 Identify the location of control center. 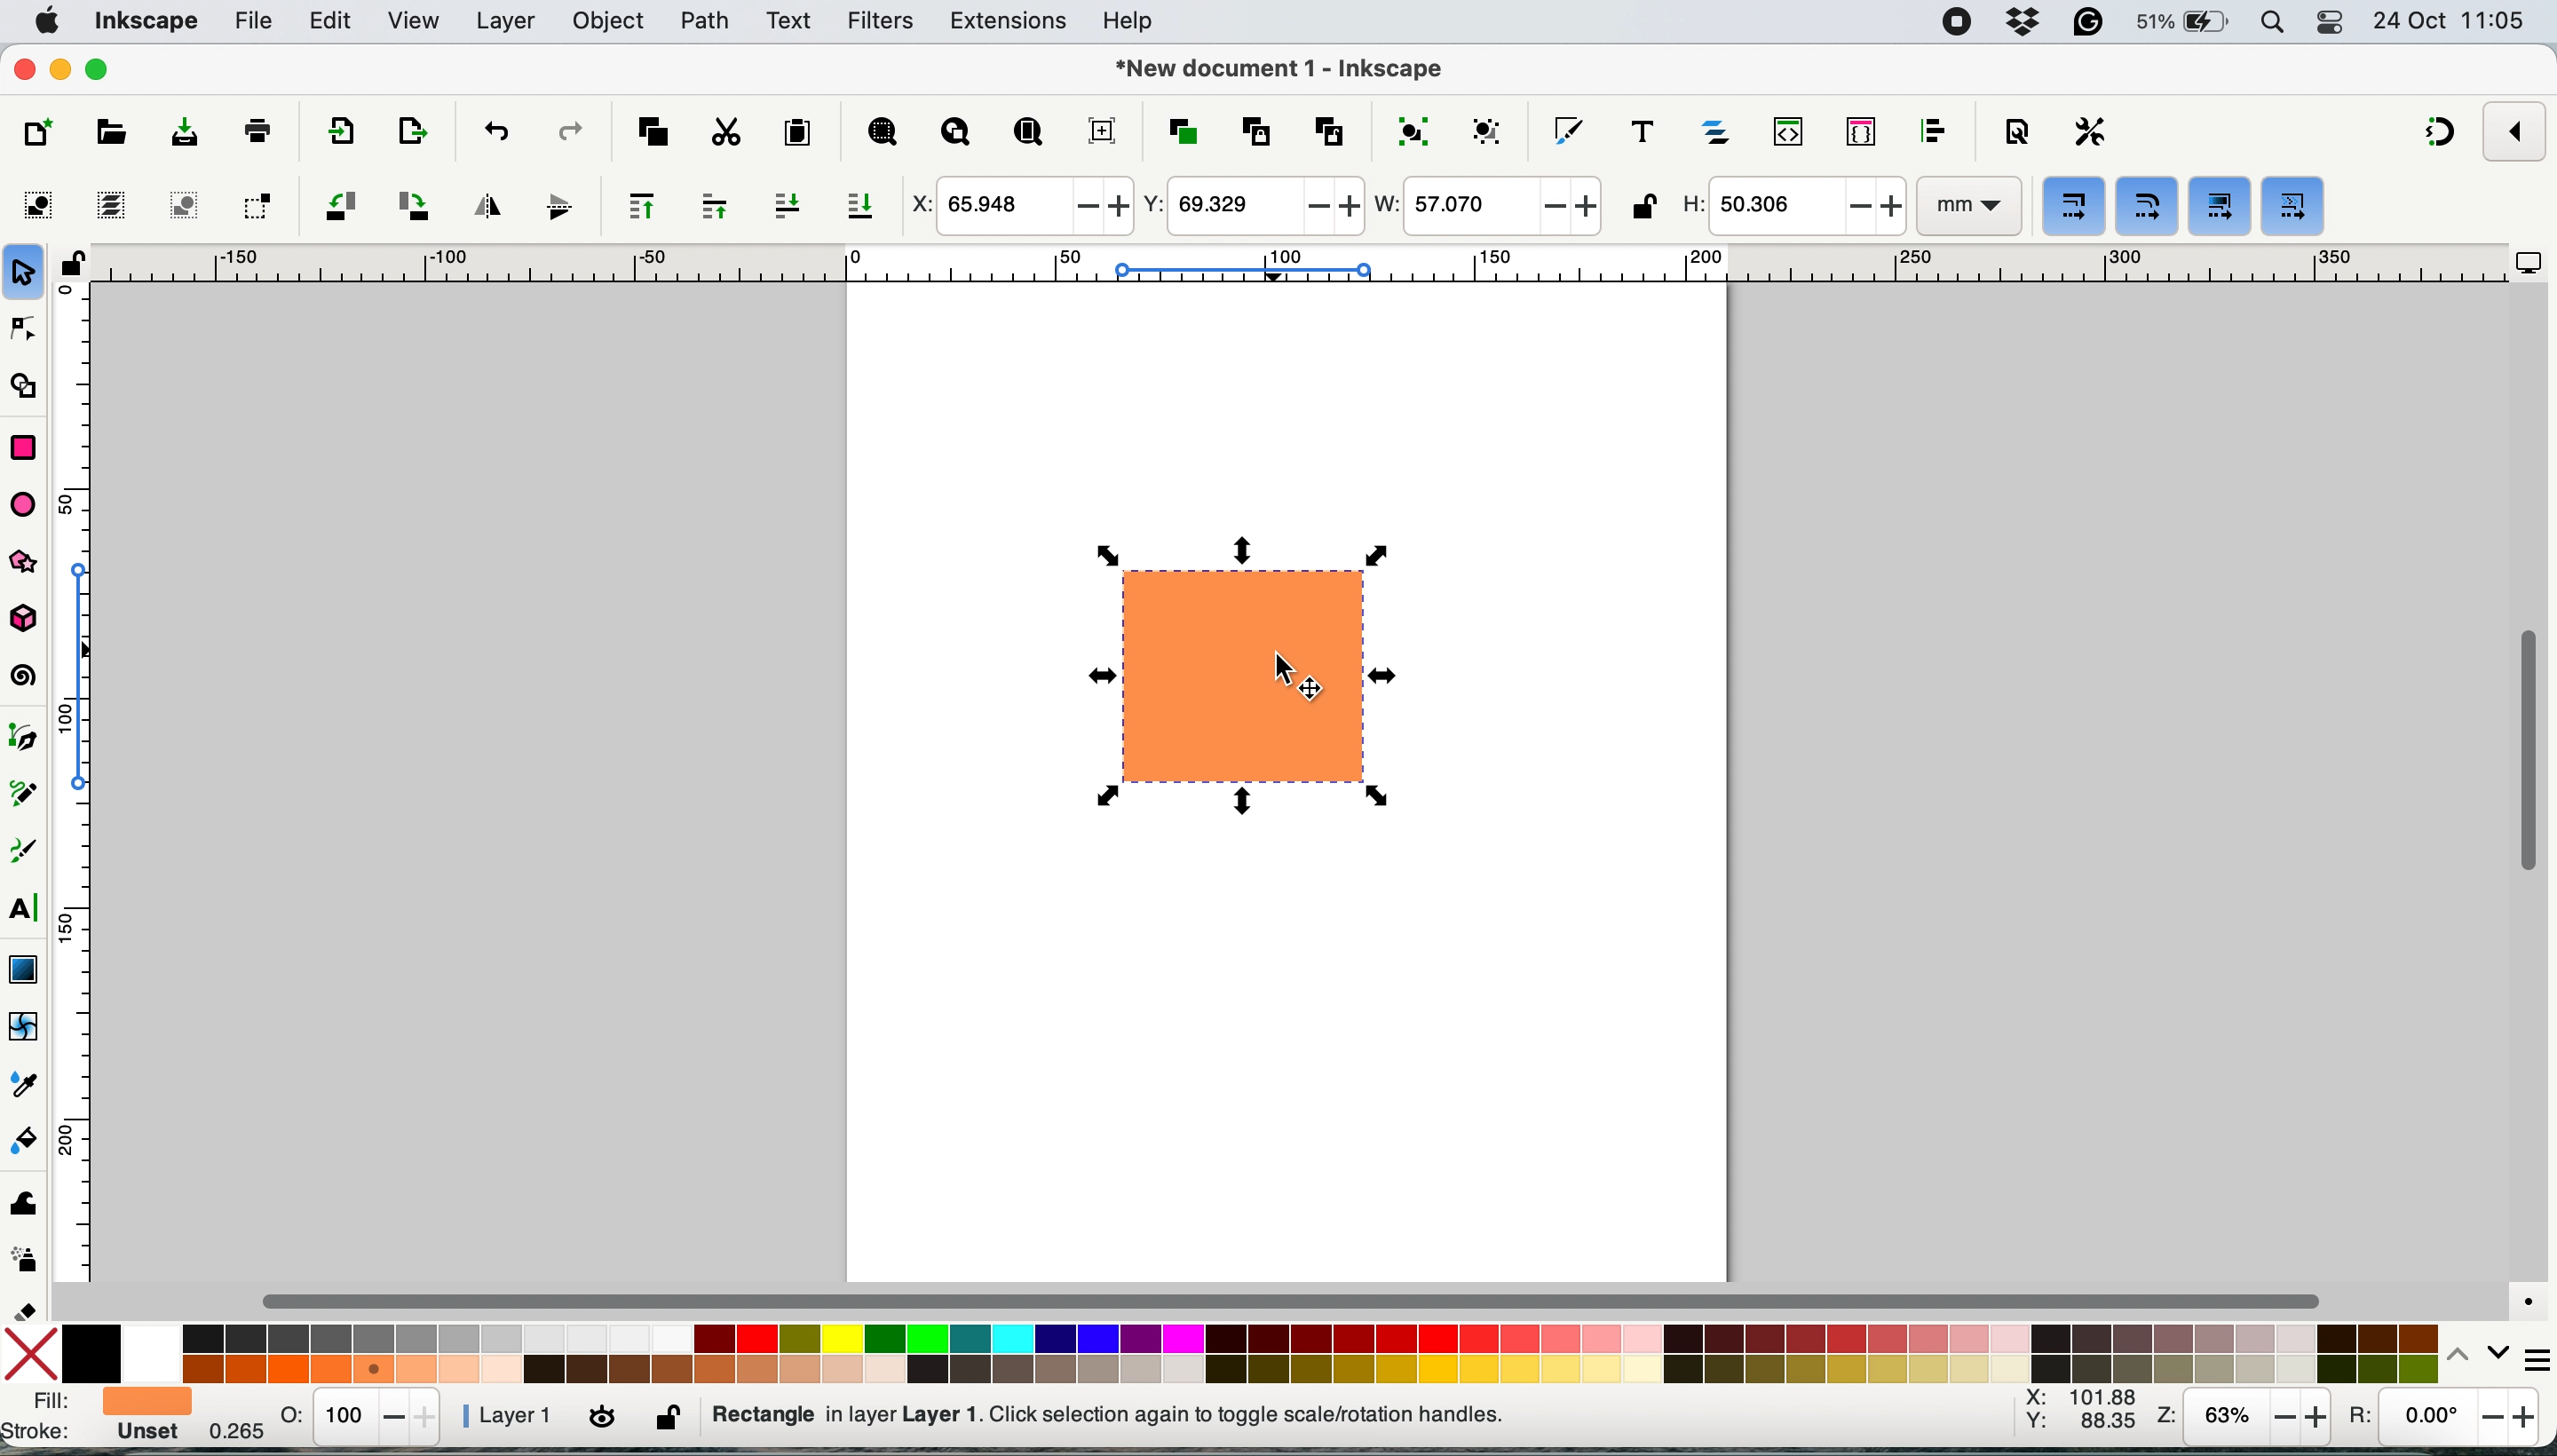
(2334, 24).